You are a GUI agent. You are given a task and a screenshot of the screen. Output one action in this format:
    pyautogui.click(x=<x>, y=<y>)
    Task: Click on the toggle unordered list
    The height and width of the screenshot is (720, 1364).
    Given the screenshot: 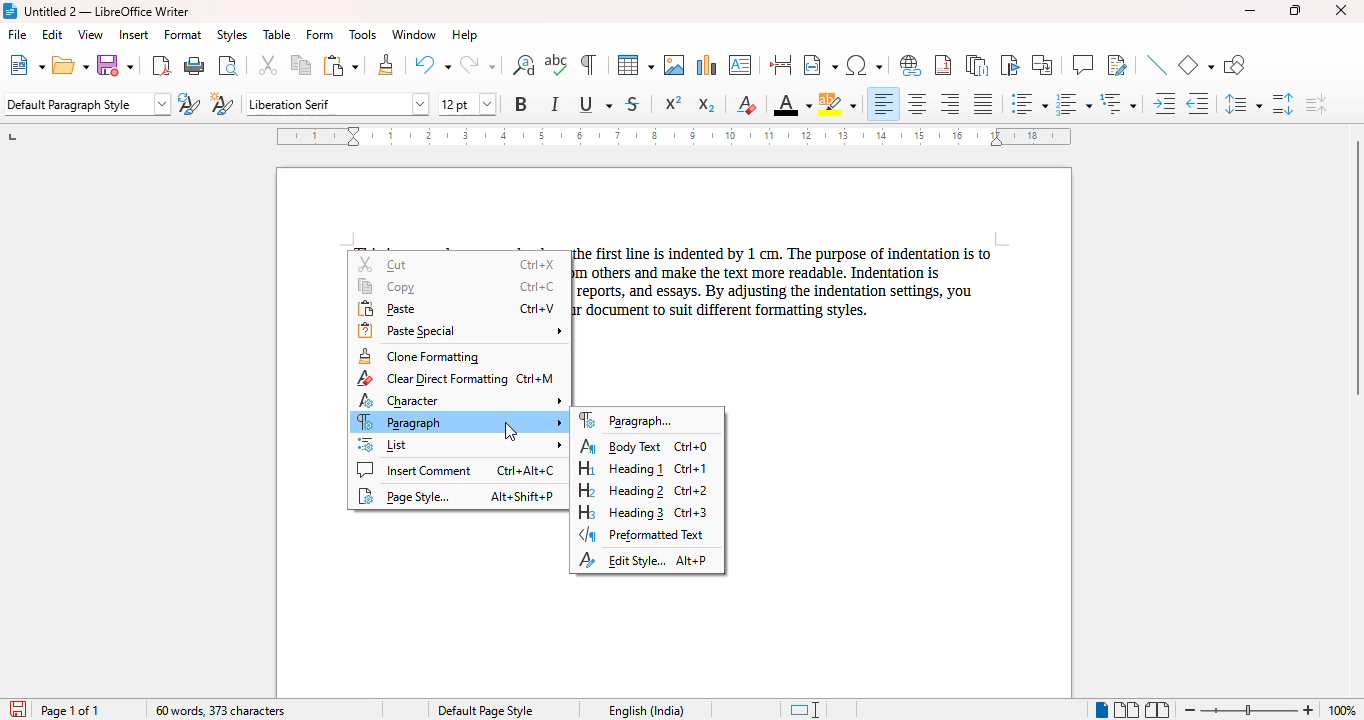 What is the action you would take?
    pyautogui.click(x=1029, y=103)
    